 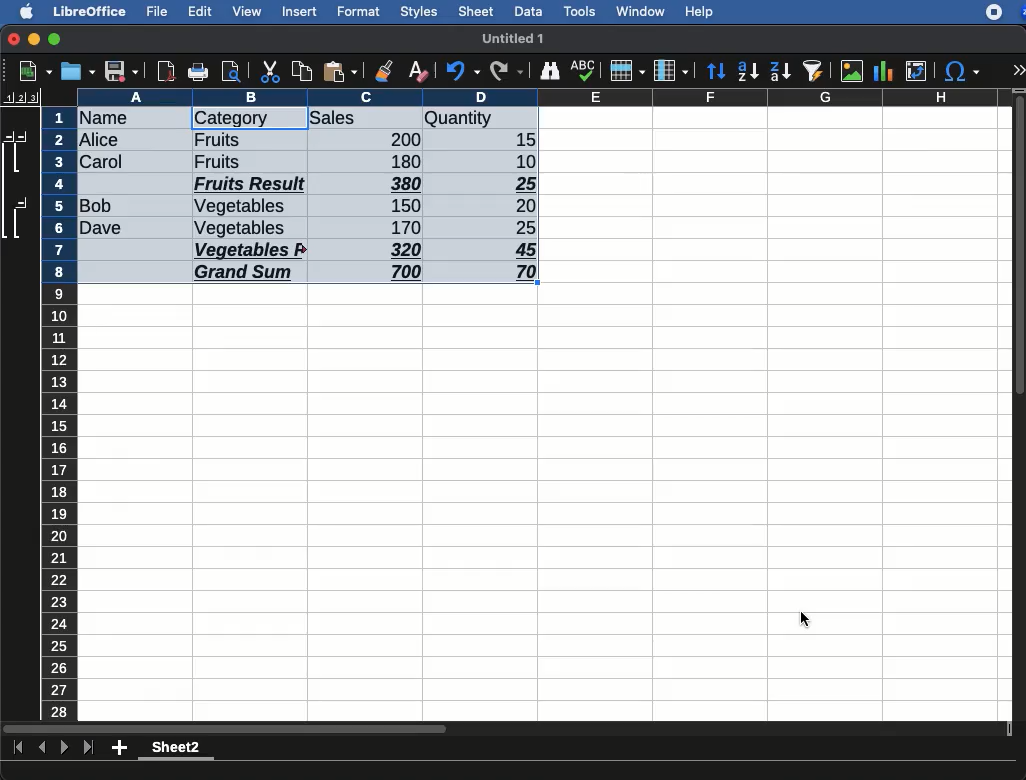 I want to click on edit, so click(x=200, y=11).